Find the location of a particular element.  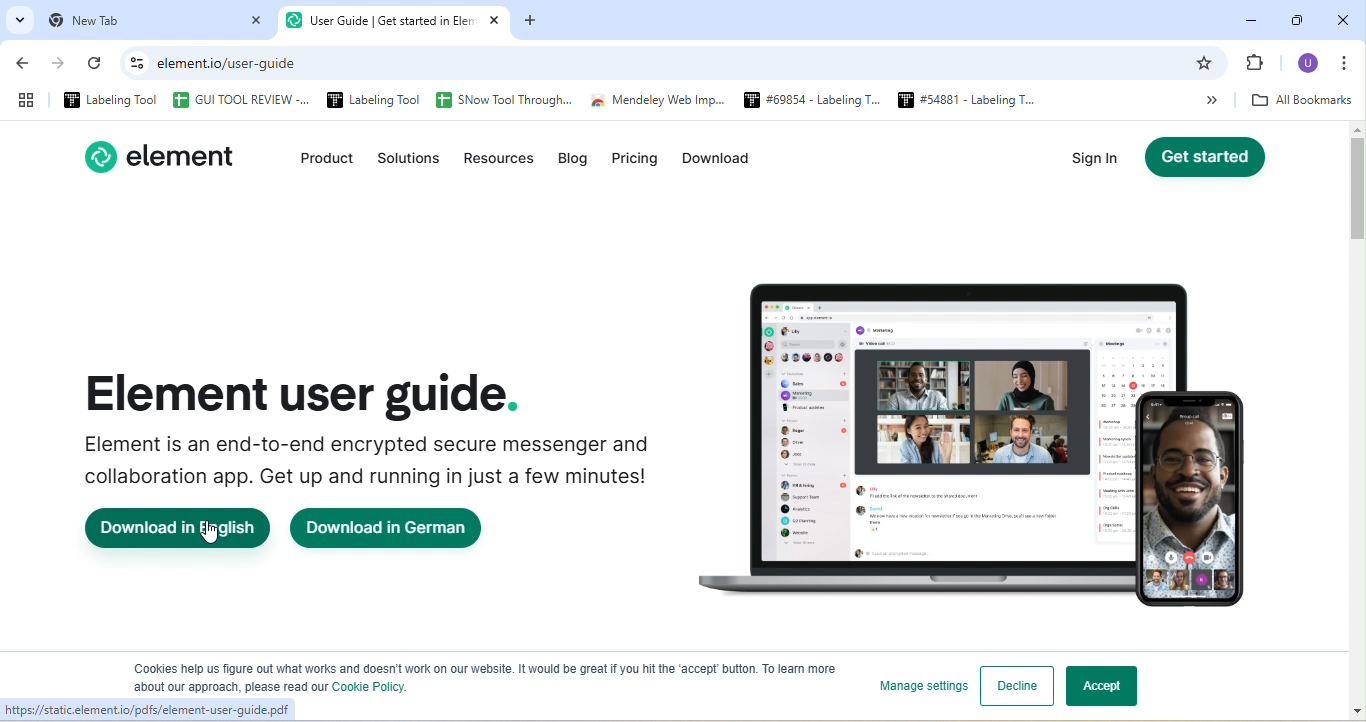

decline is located at coordinates (1016, 686).